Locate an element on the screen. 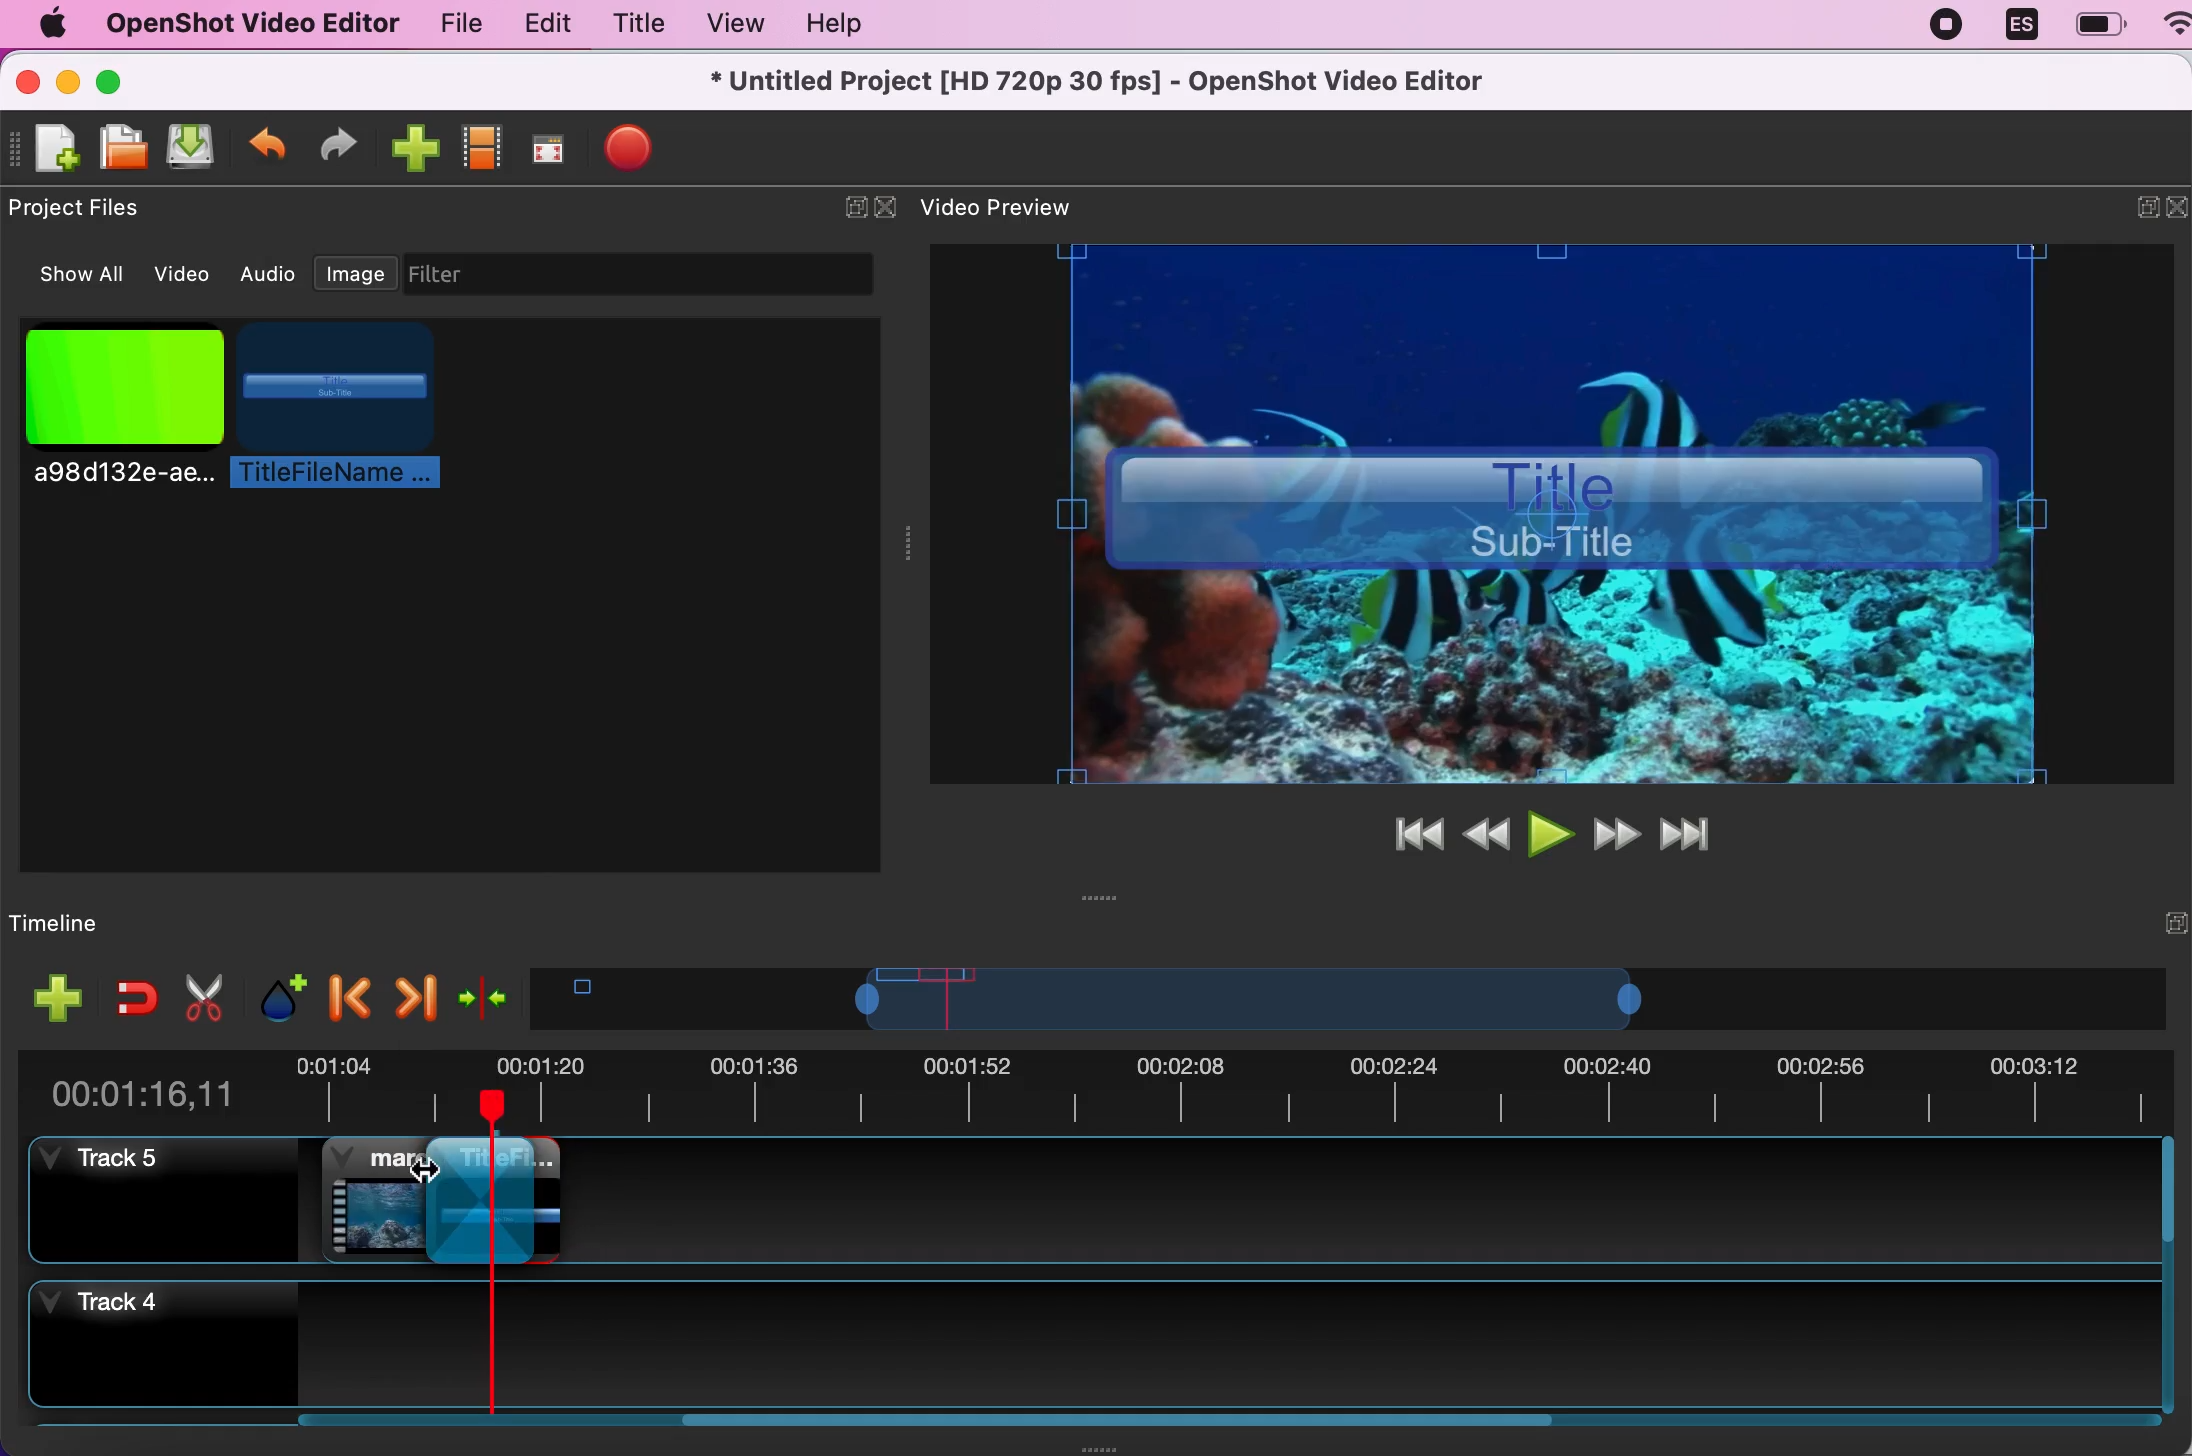 The height and width of the screenshot is (1456, 2192). enable snapping is located at coordinates (129, 997).